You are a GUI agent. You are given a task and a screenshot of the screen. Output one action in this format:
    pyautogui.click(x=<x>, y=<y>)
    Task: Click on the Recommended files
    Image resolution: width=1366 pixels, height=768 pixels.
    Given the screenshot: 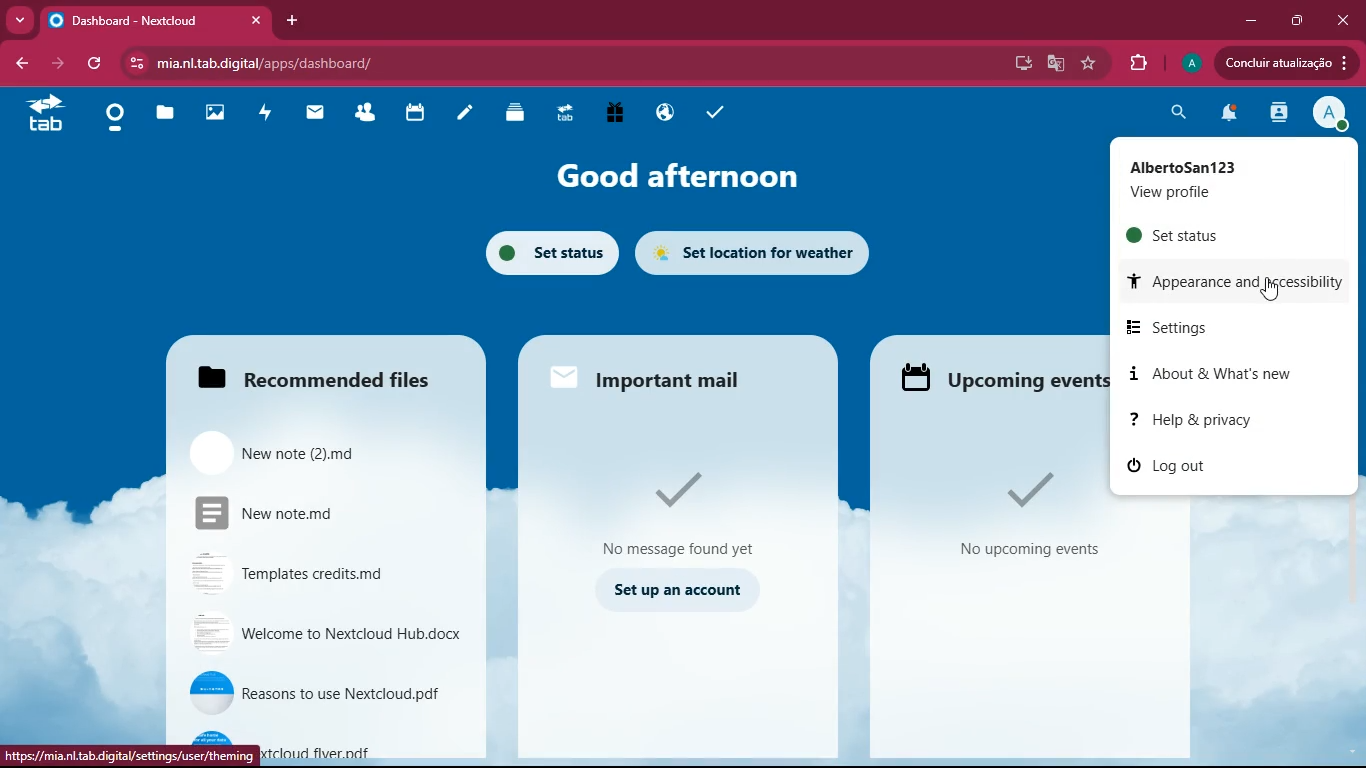 What is the action you would take?
    pyautogui.click(x=312, y=376)
    